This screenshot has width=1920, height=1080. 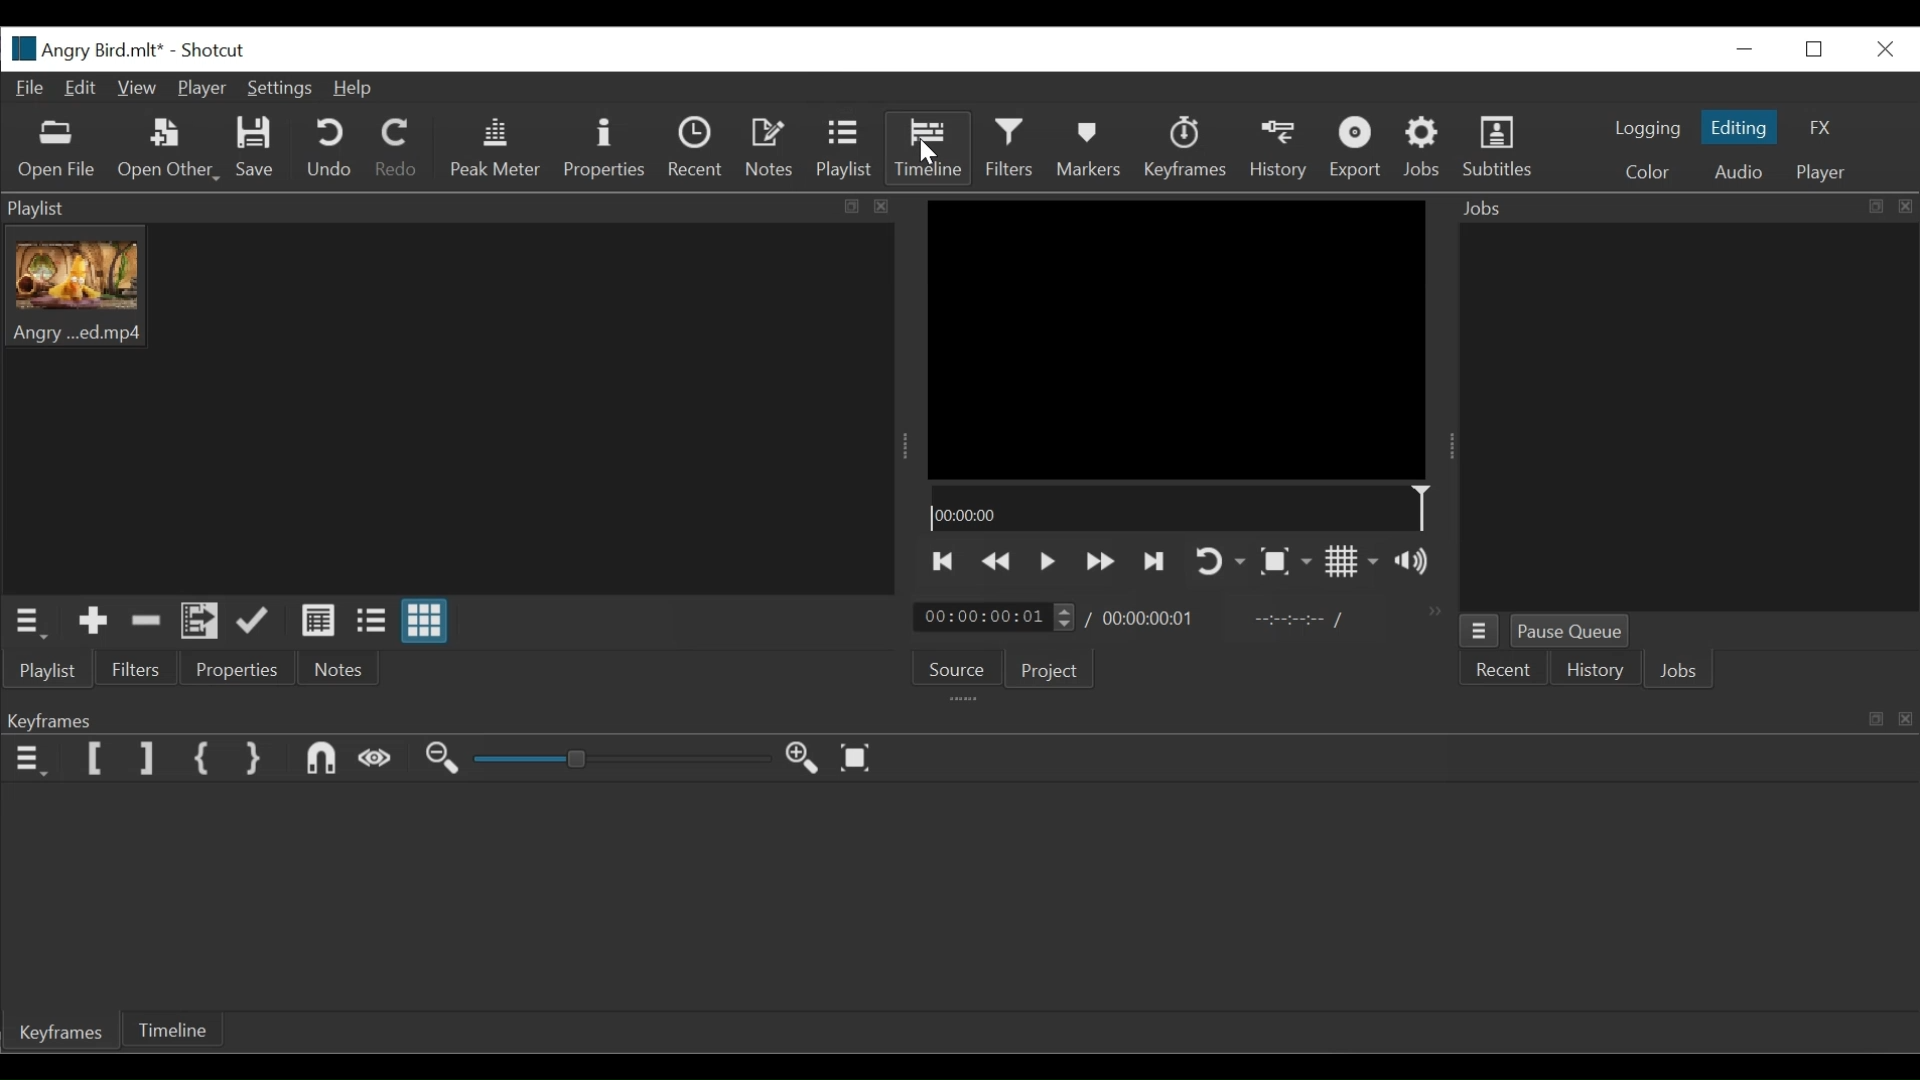 What do you see at coordinates (1011, 148) in the screenshot?
I see `Filters` at bounding box center [1011, 148].